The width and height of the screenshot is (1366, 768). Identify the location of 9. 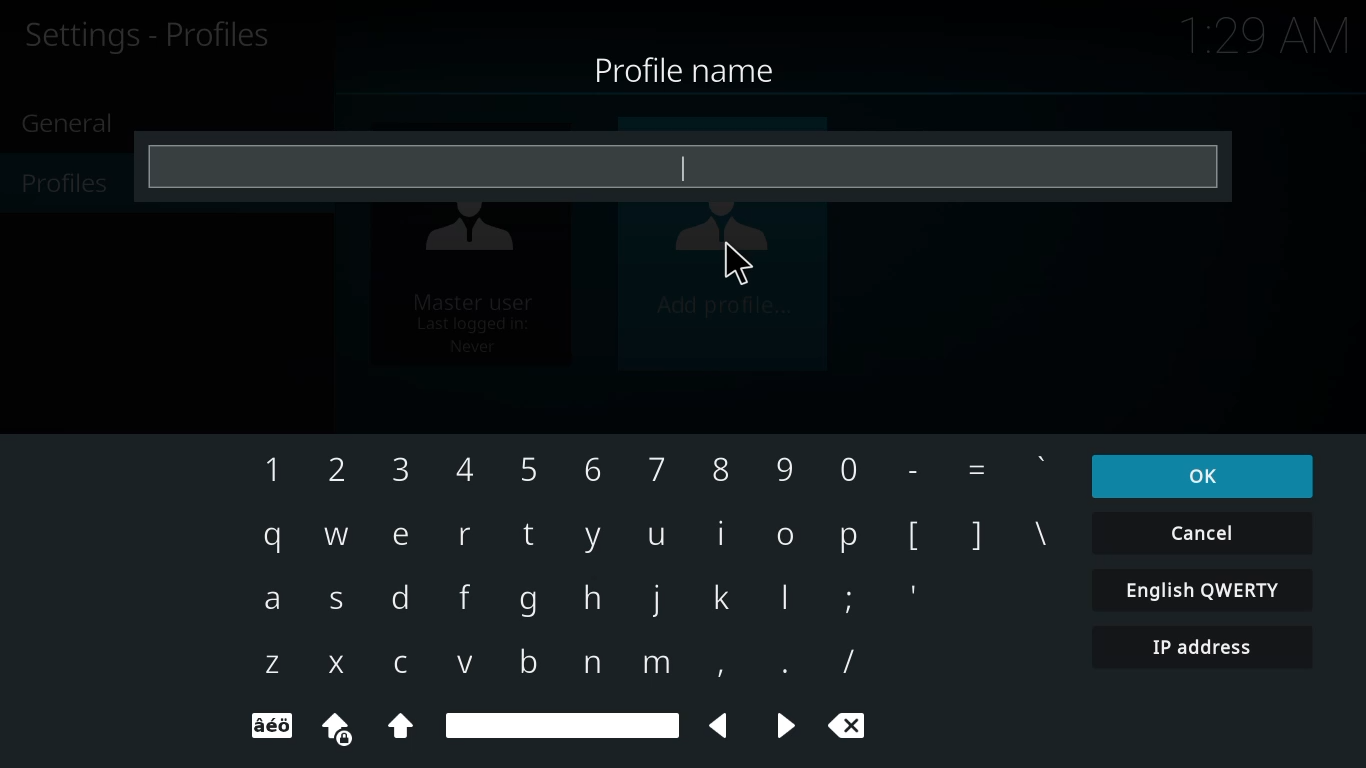
(791, 473).